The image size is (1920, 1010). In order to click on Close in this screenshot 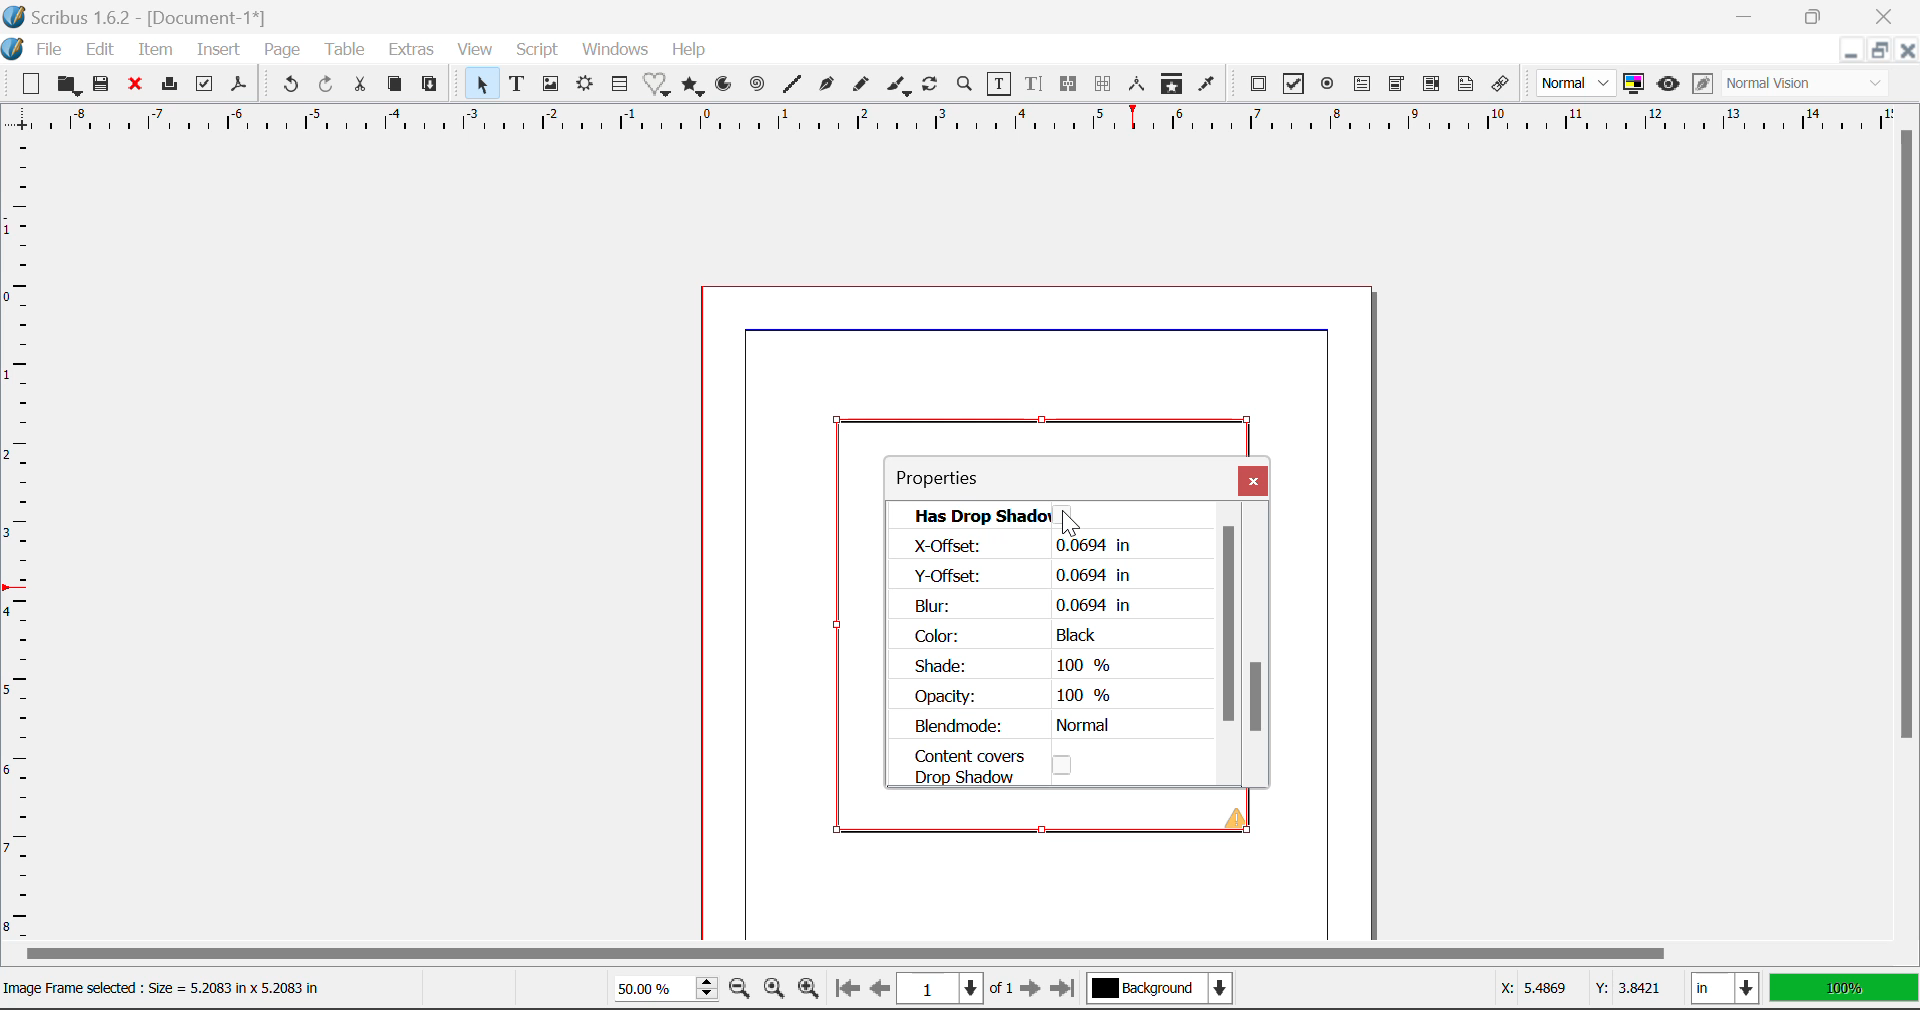, I will do `click(1907, 51)`.